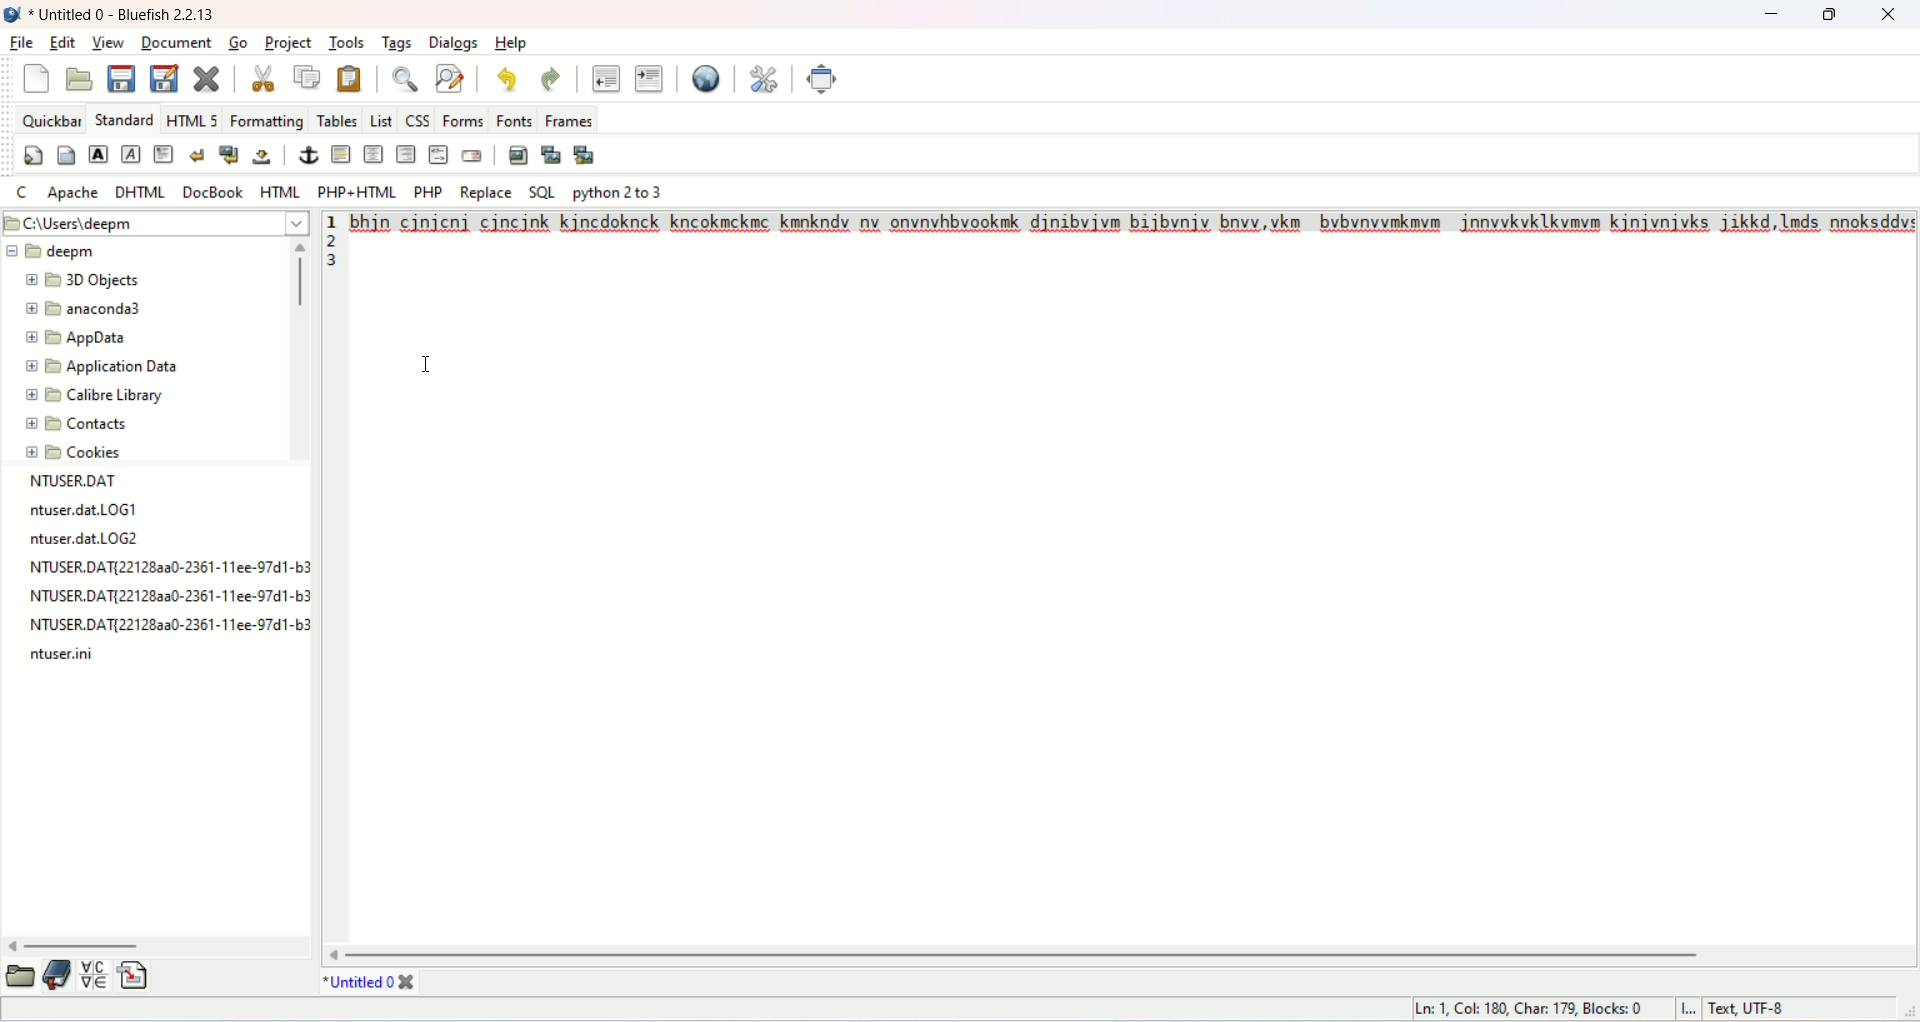 The width and height of the screenshot is (1920, 1022). What do you see at coordinates (58, 979) in the screenshot?
I see `documentation` at bounding box center [58, 979].